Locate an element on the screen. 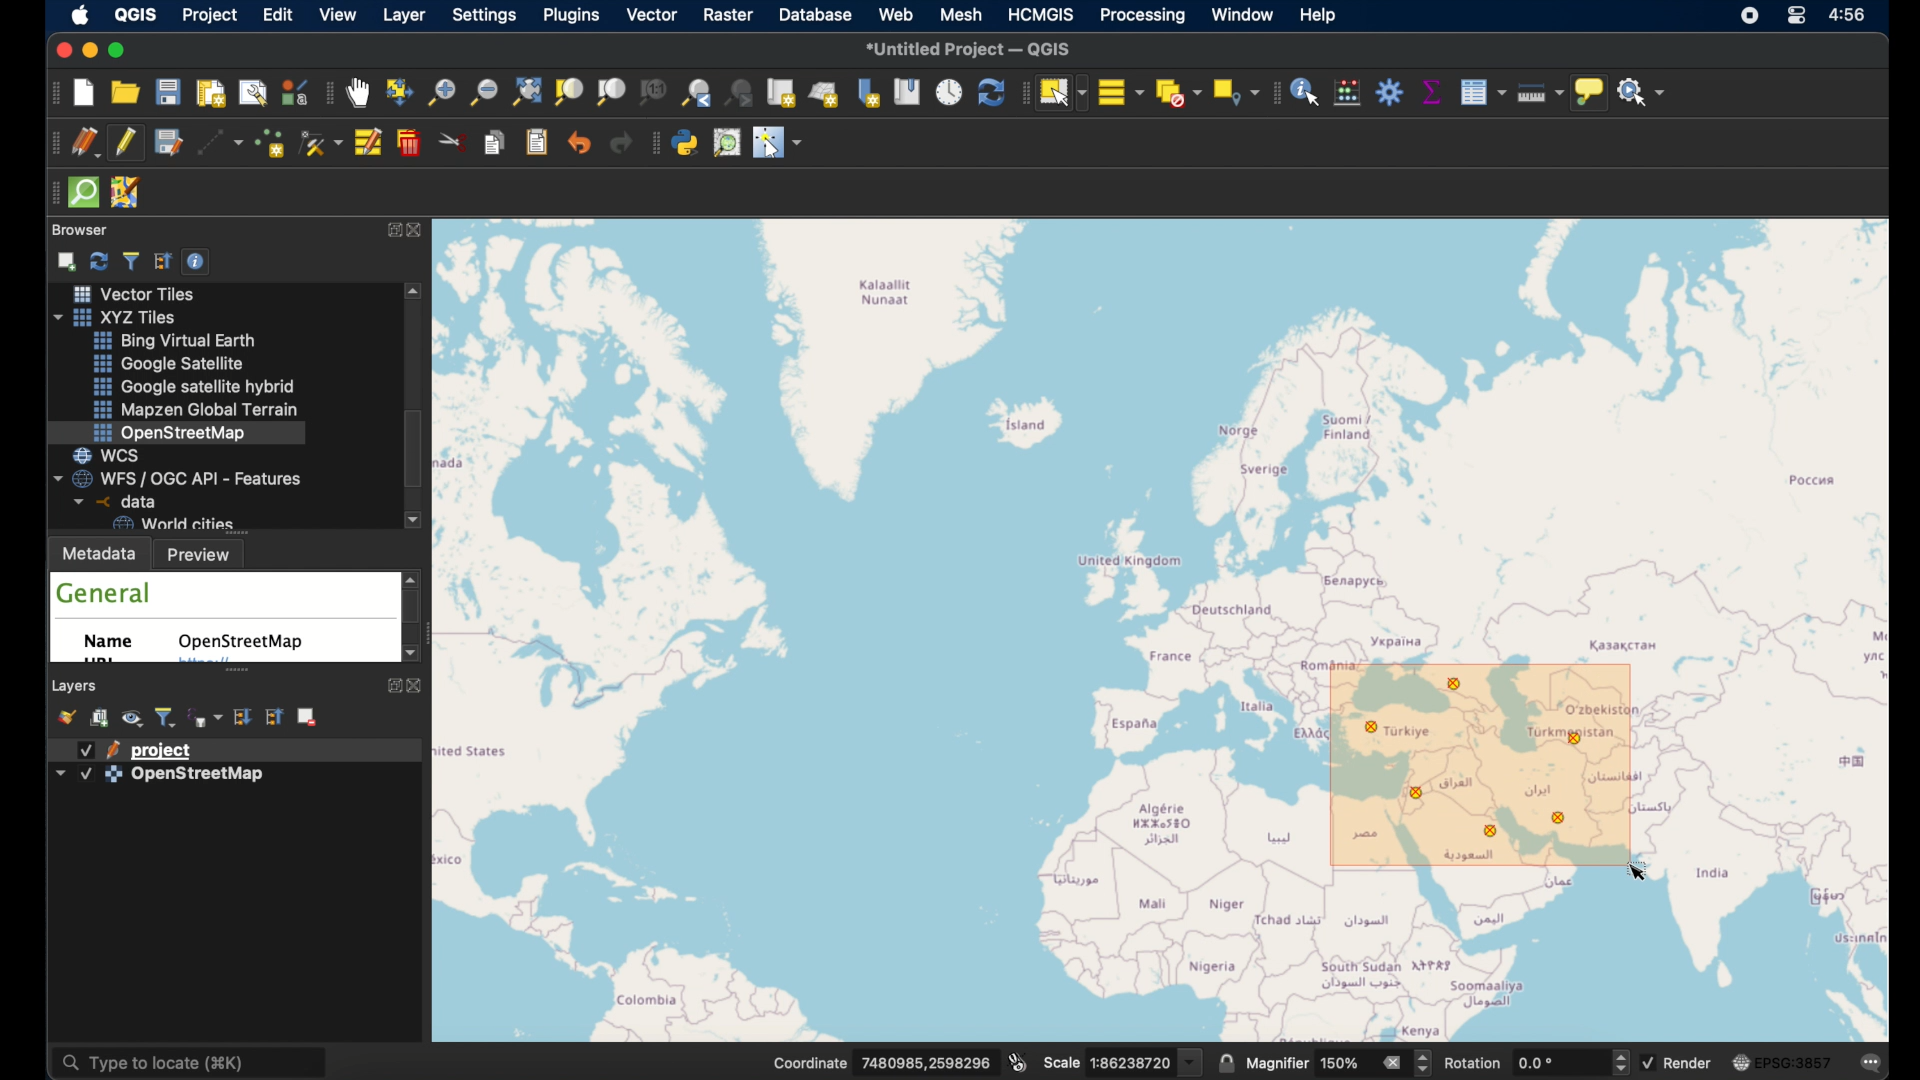  new spatial bookmarks is located at coordinates (869, 92).